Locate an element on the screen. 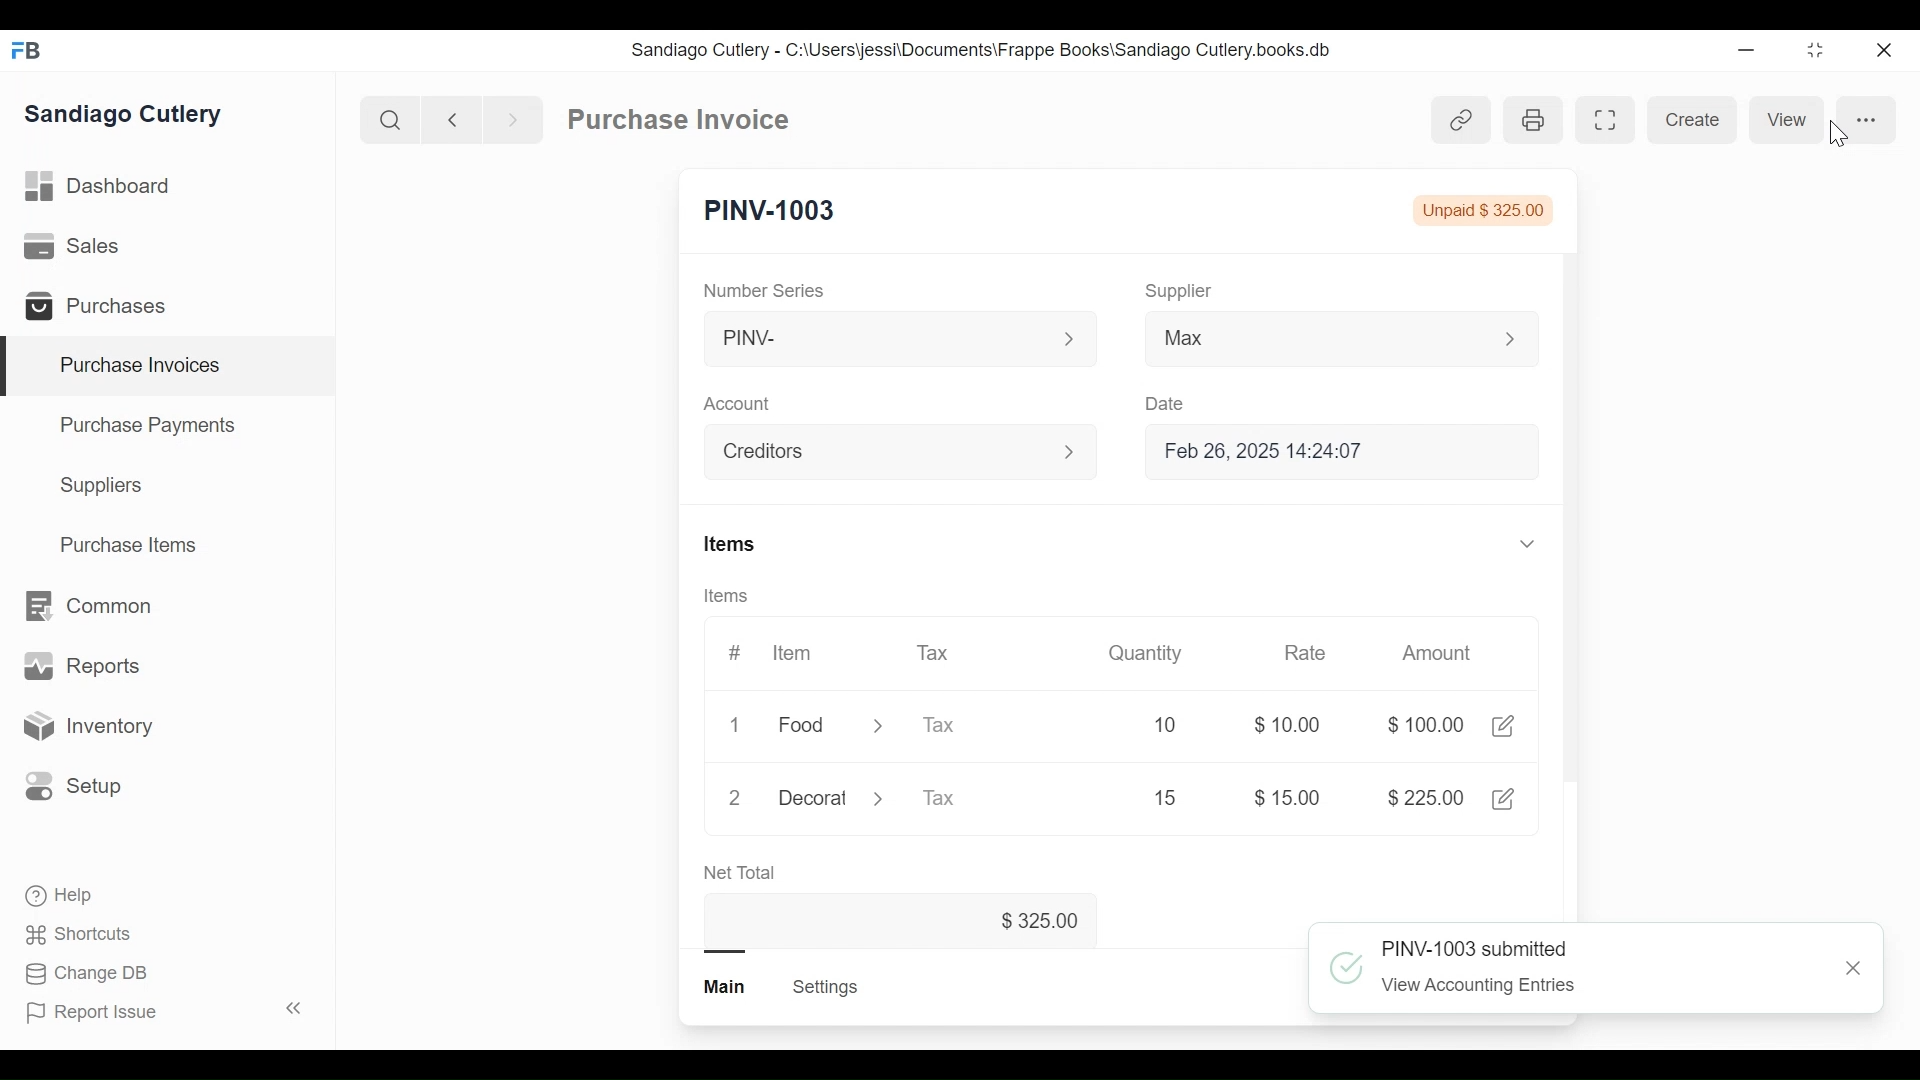 This screenshot has height=1080, width=1920. Amount is located at coordinates (1431, 651).